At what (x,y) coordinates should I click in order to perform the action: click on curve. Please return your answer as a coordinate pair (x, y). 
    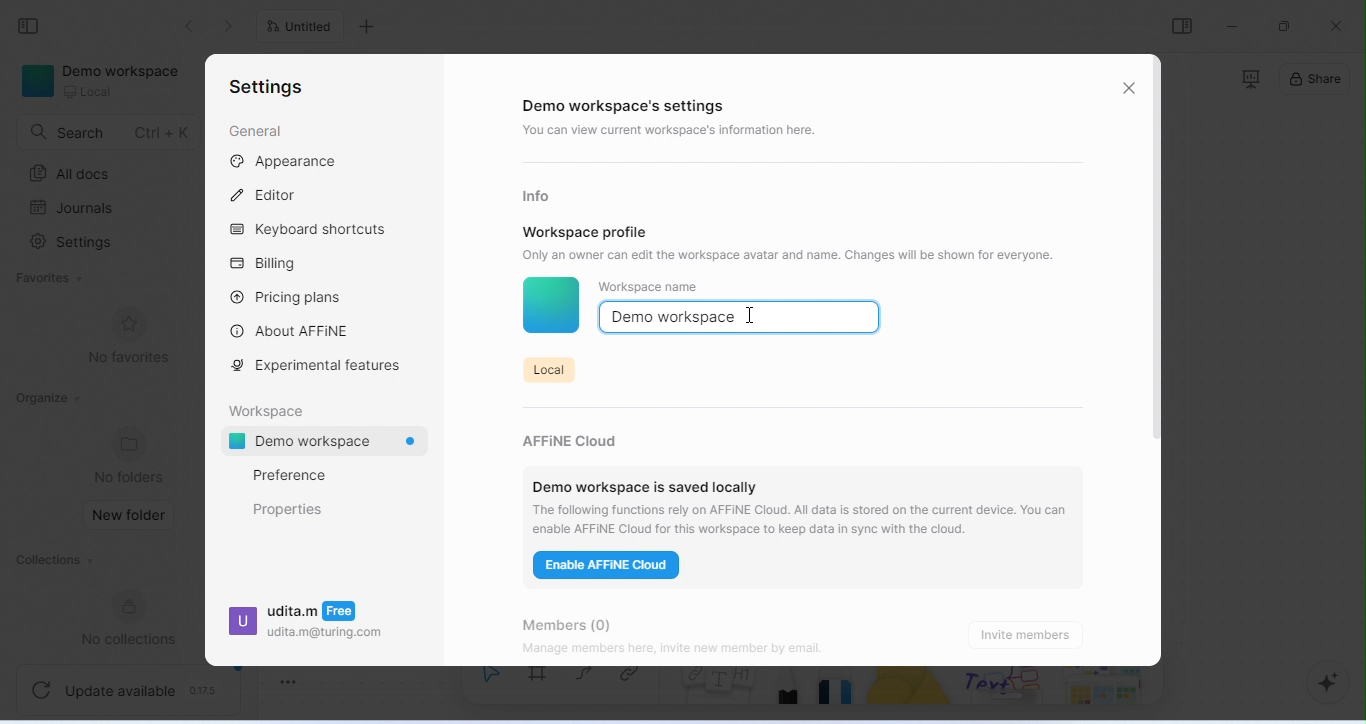
    Looking at the image, I should click on (589, 681).